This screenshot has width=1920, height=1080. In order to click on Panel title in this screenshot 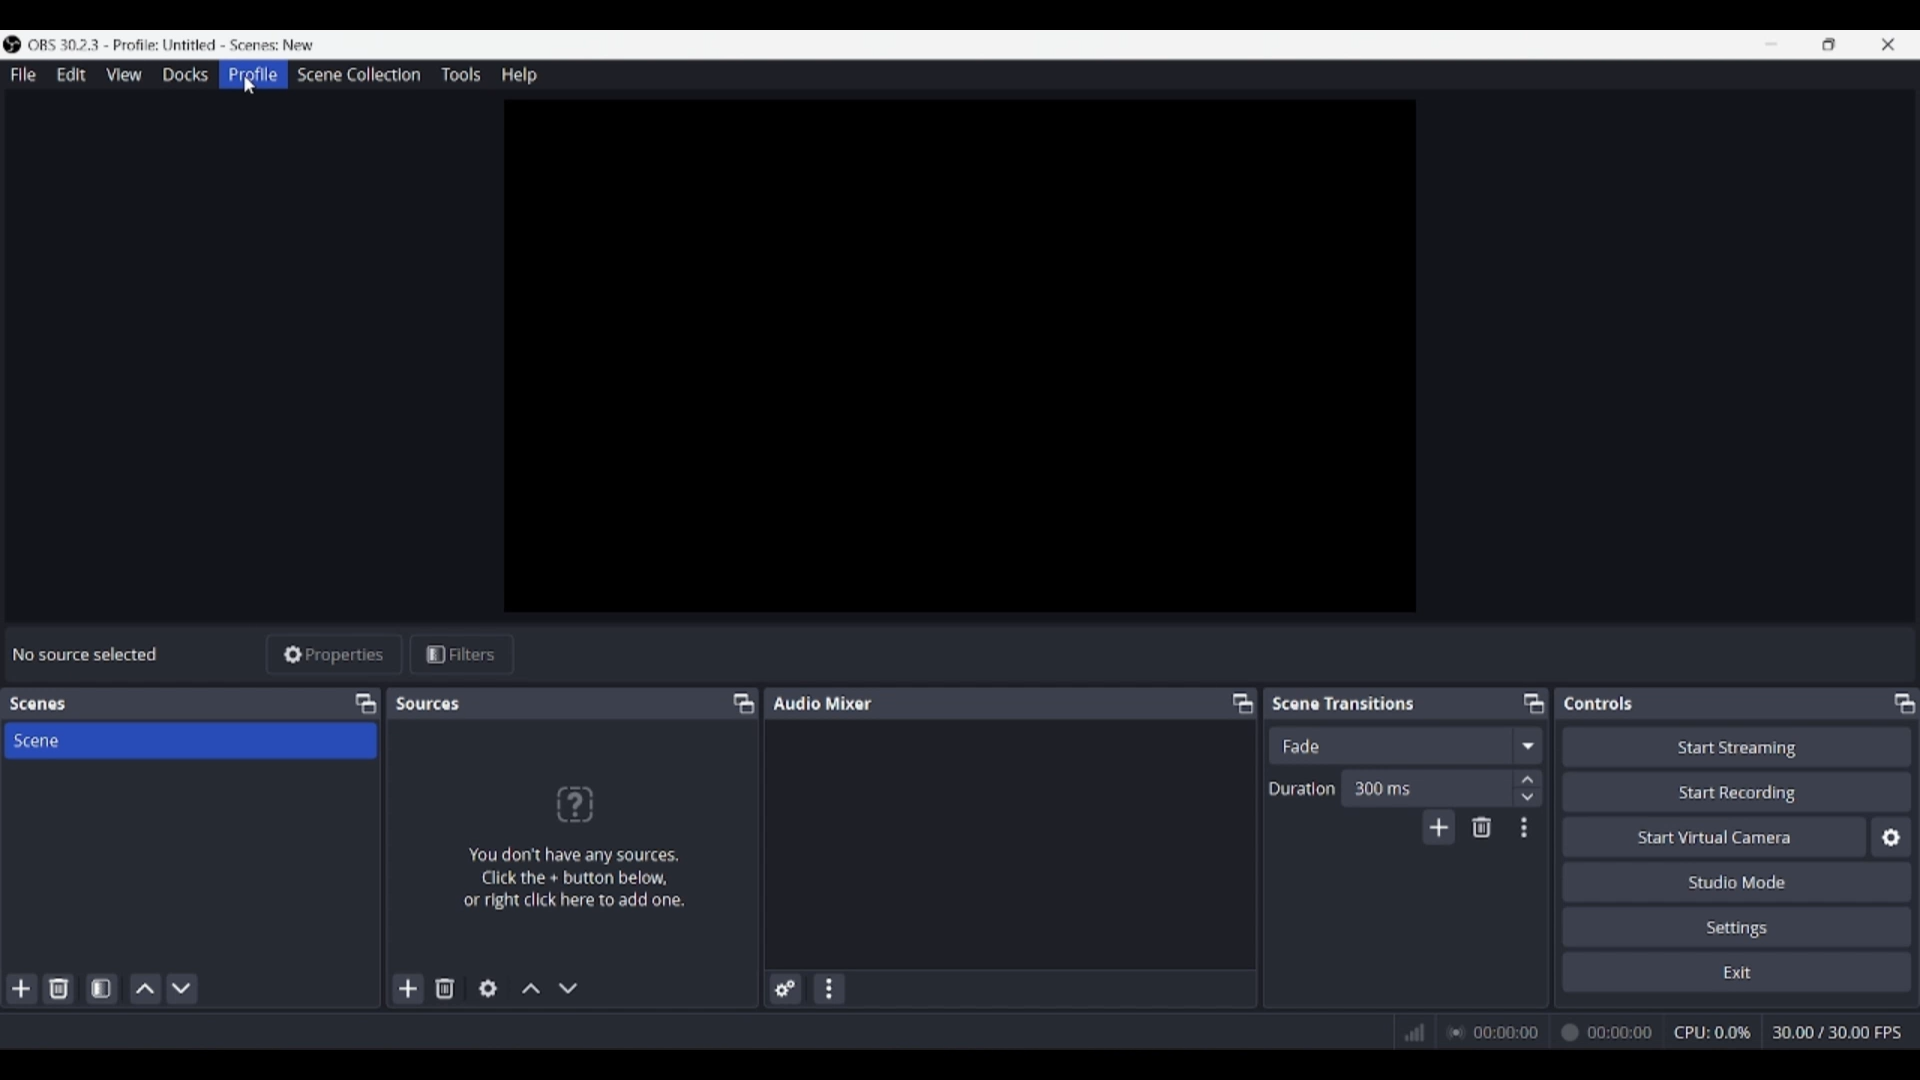, I will do `click(1599, 703)`.